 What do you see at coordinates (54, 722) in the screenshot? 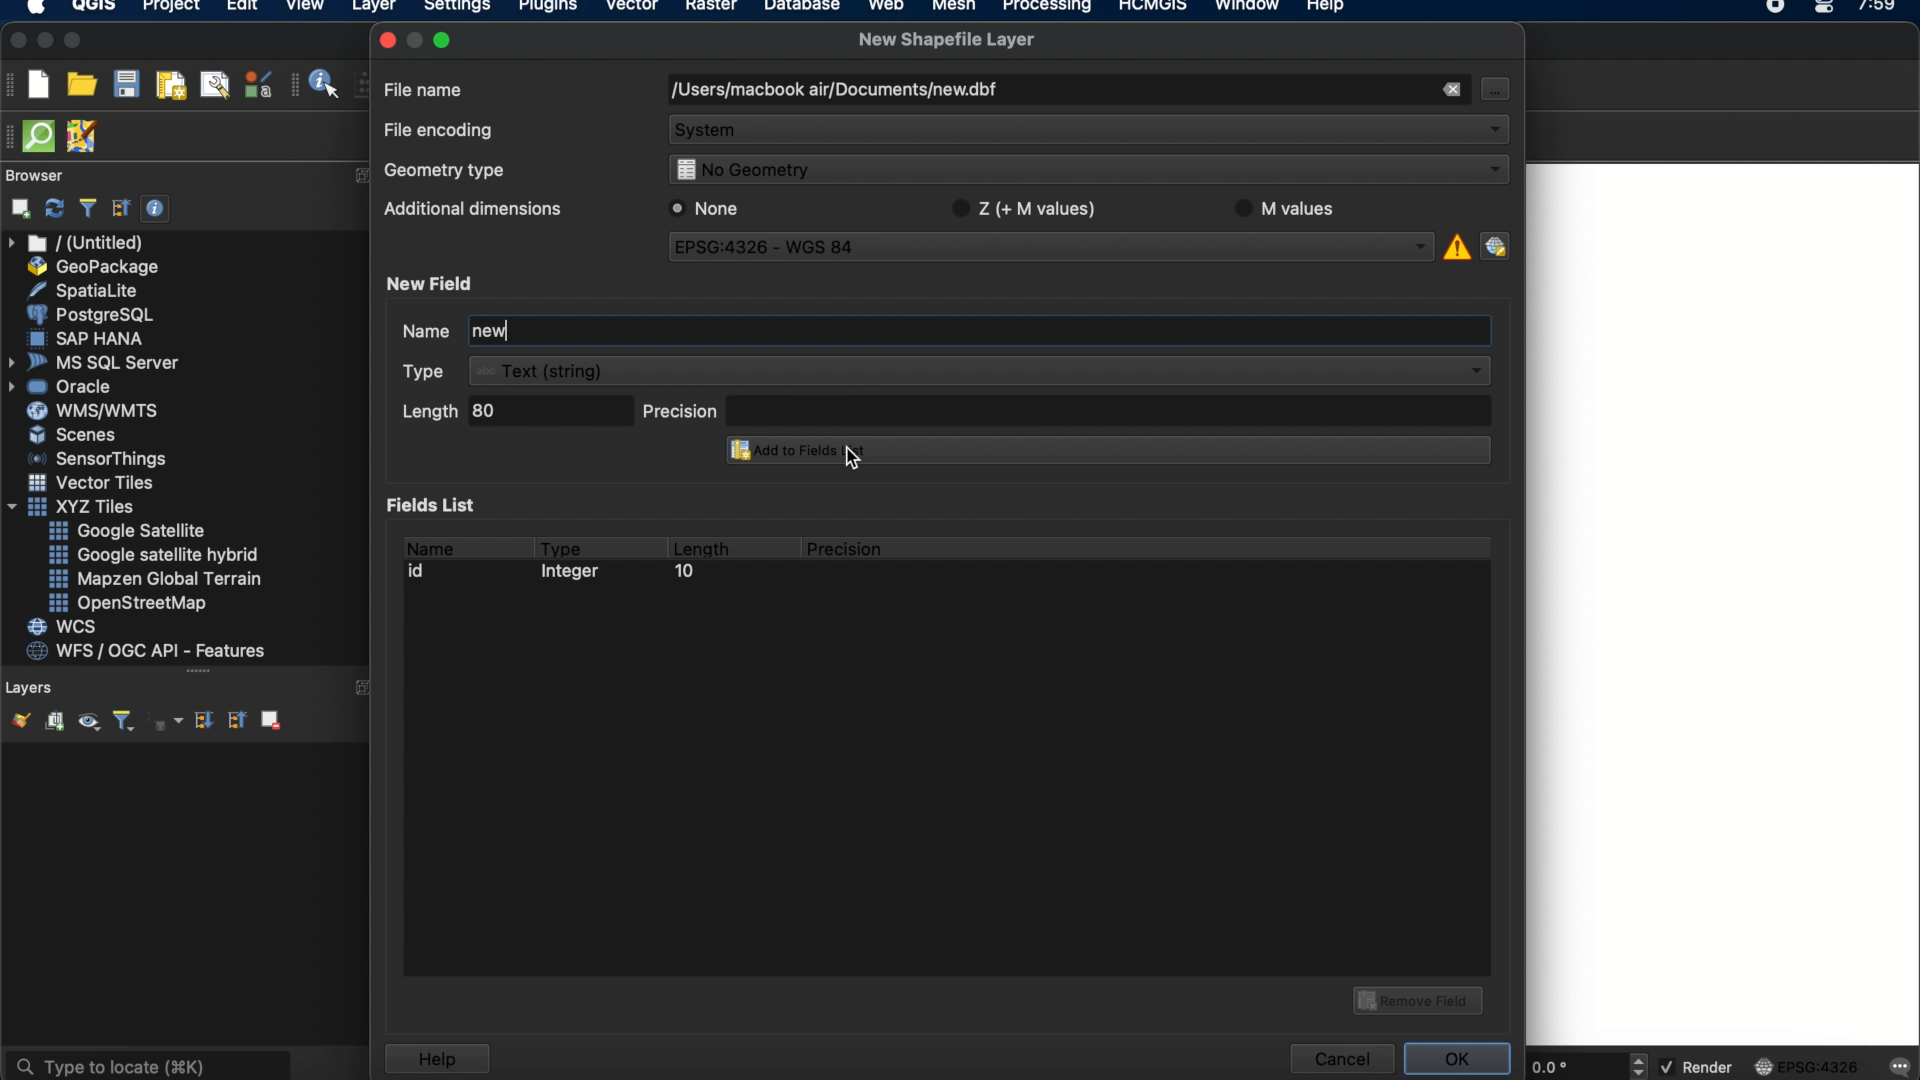
I see `add group` at bounding box center [54, 722].